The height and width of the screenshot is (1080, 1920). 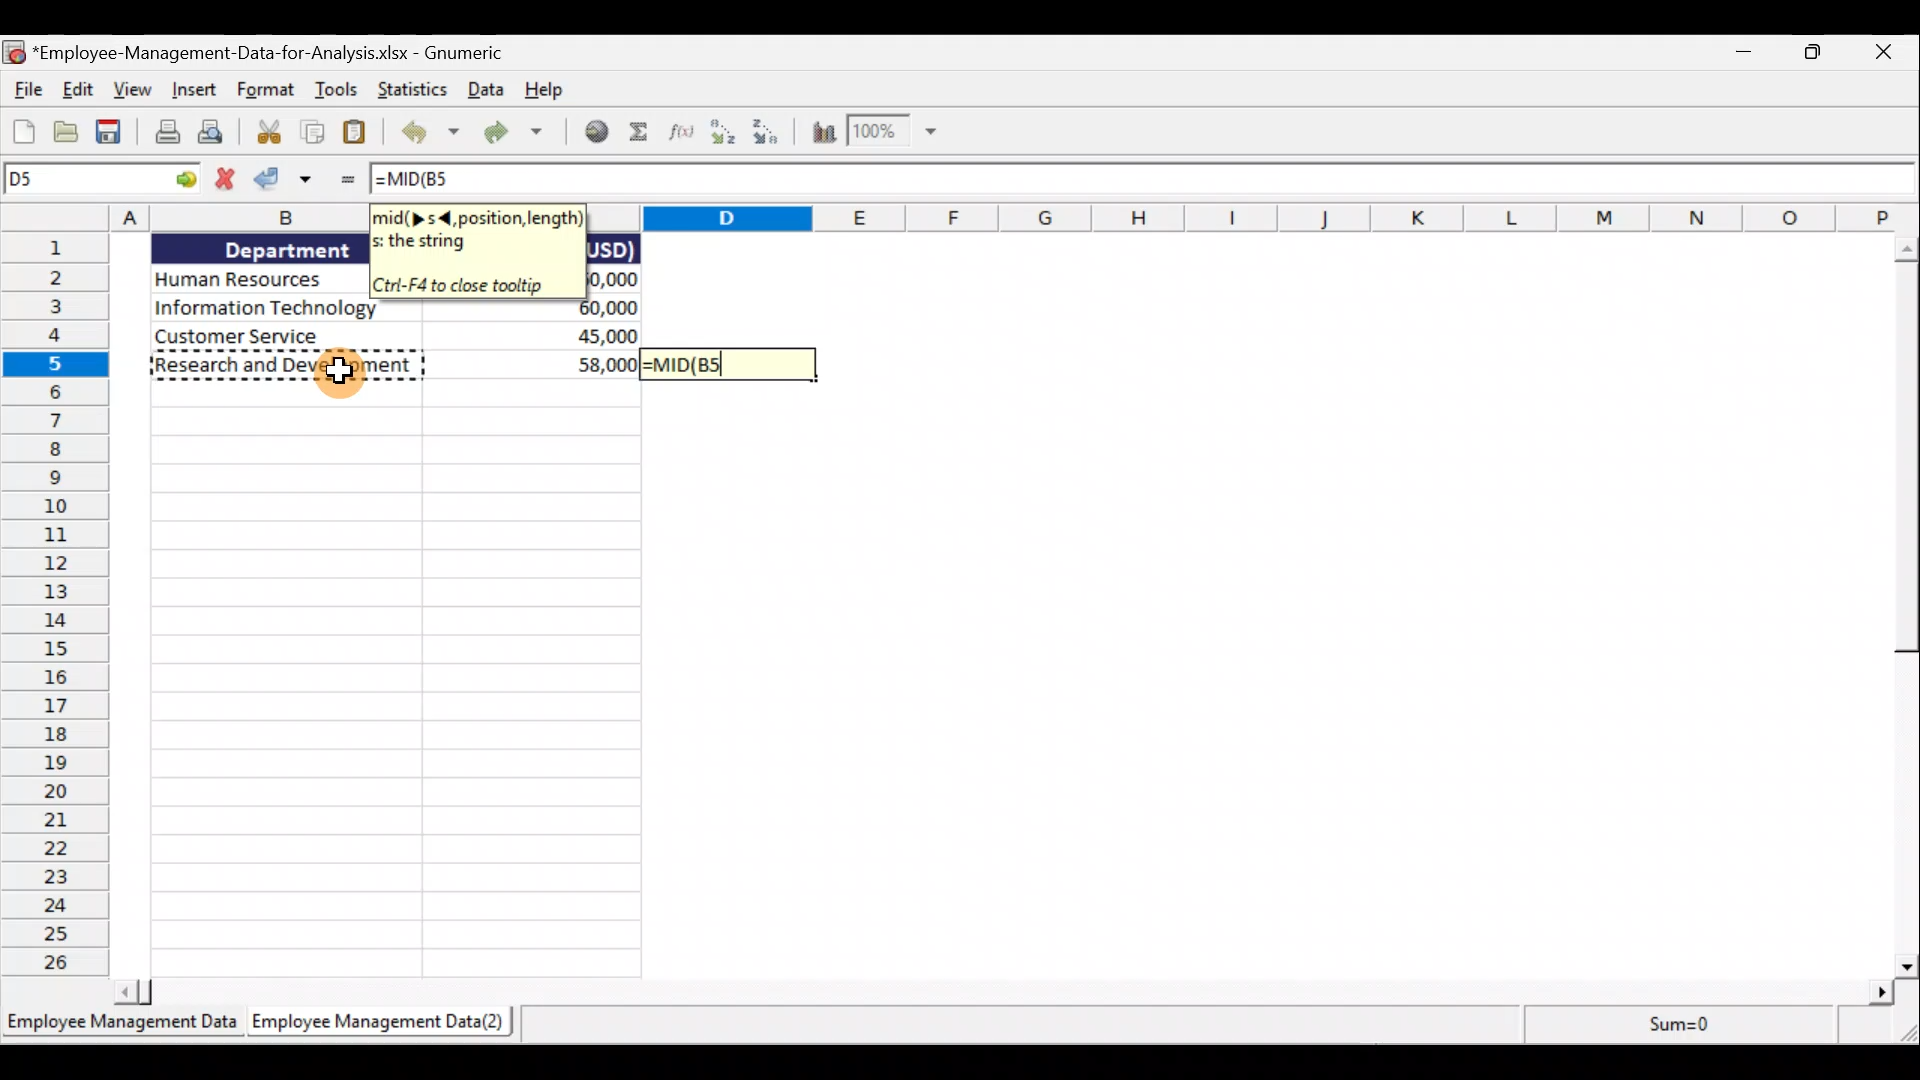 I want to click on Enter formula, so click(x=344, y=183).